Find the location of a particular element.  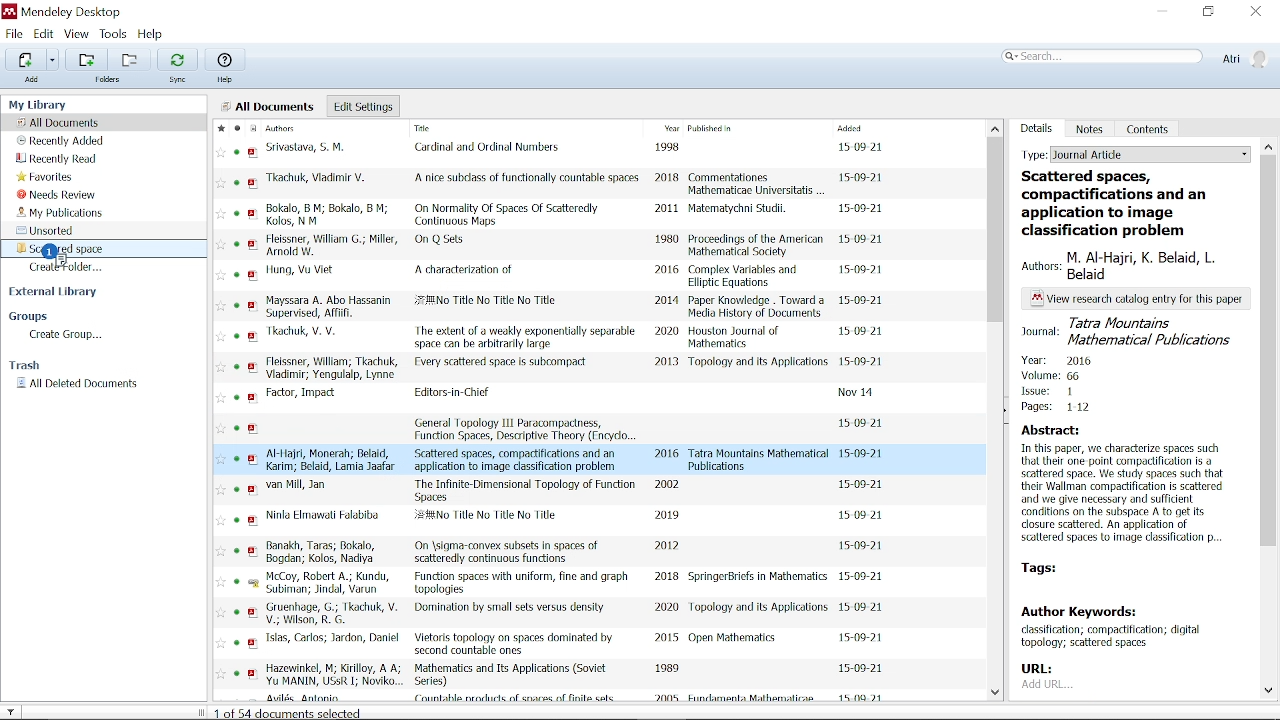

title is located at coordinates (454, 394).